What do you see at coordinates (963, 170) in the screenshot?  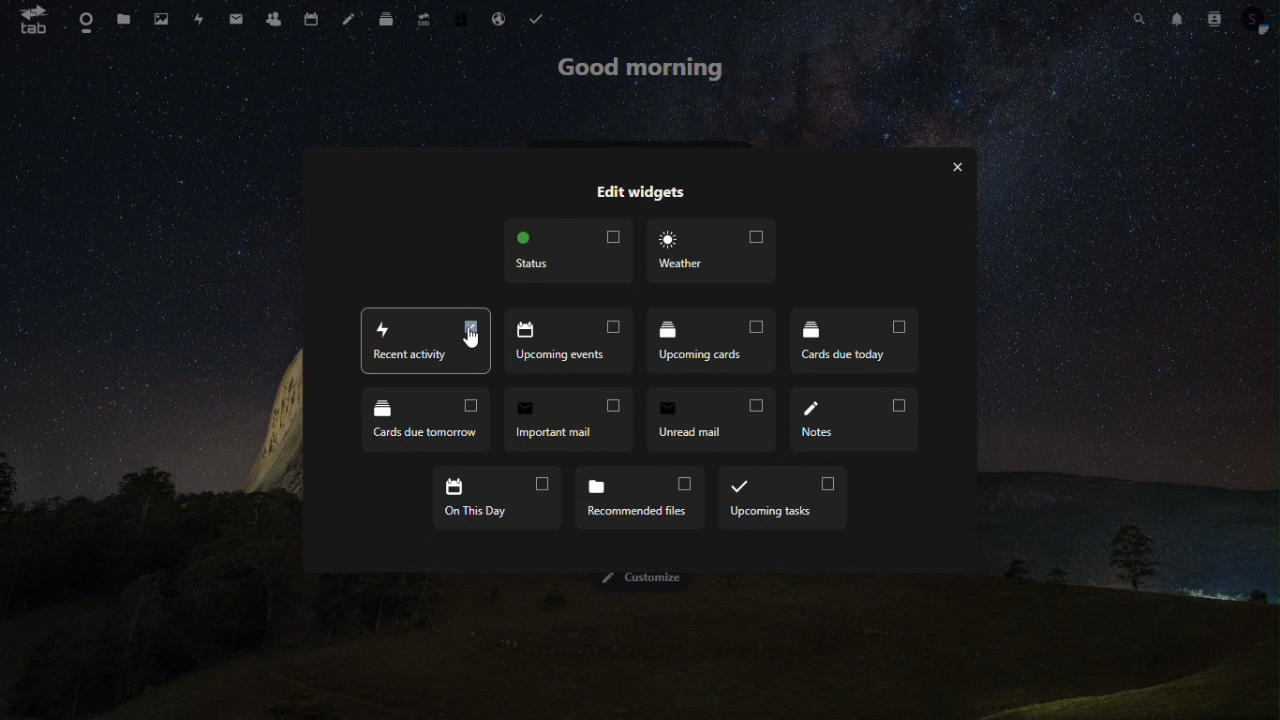 I see `exit` at bounding box center [963, 170].